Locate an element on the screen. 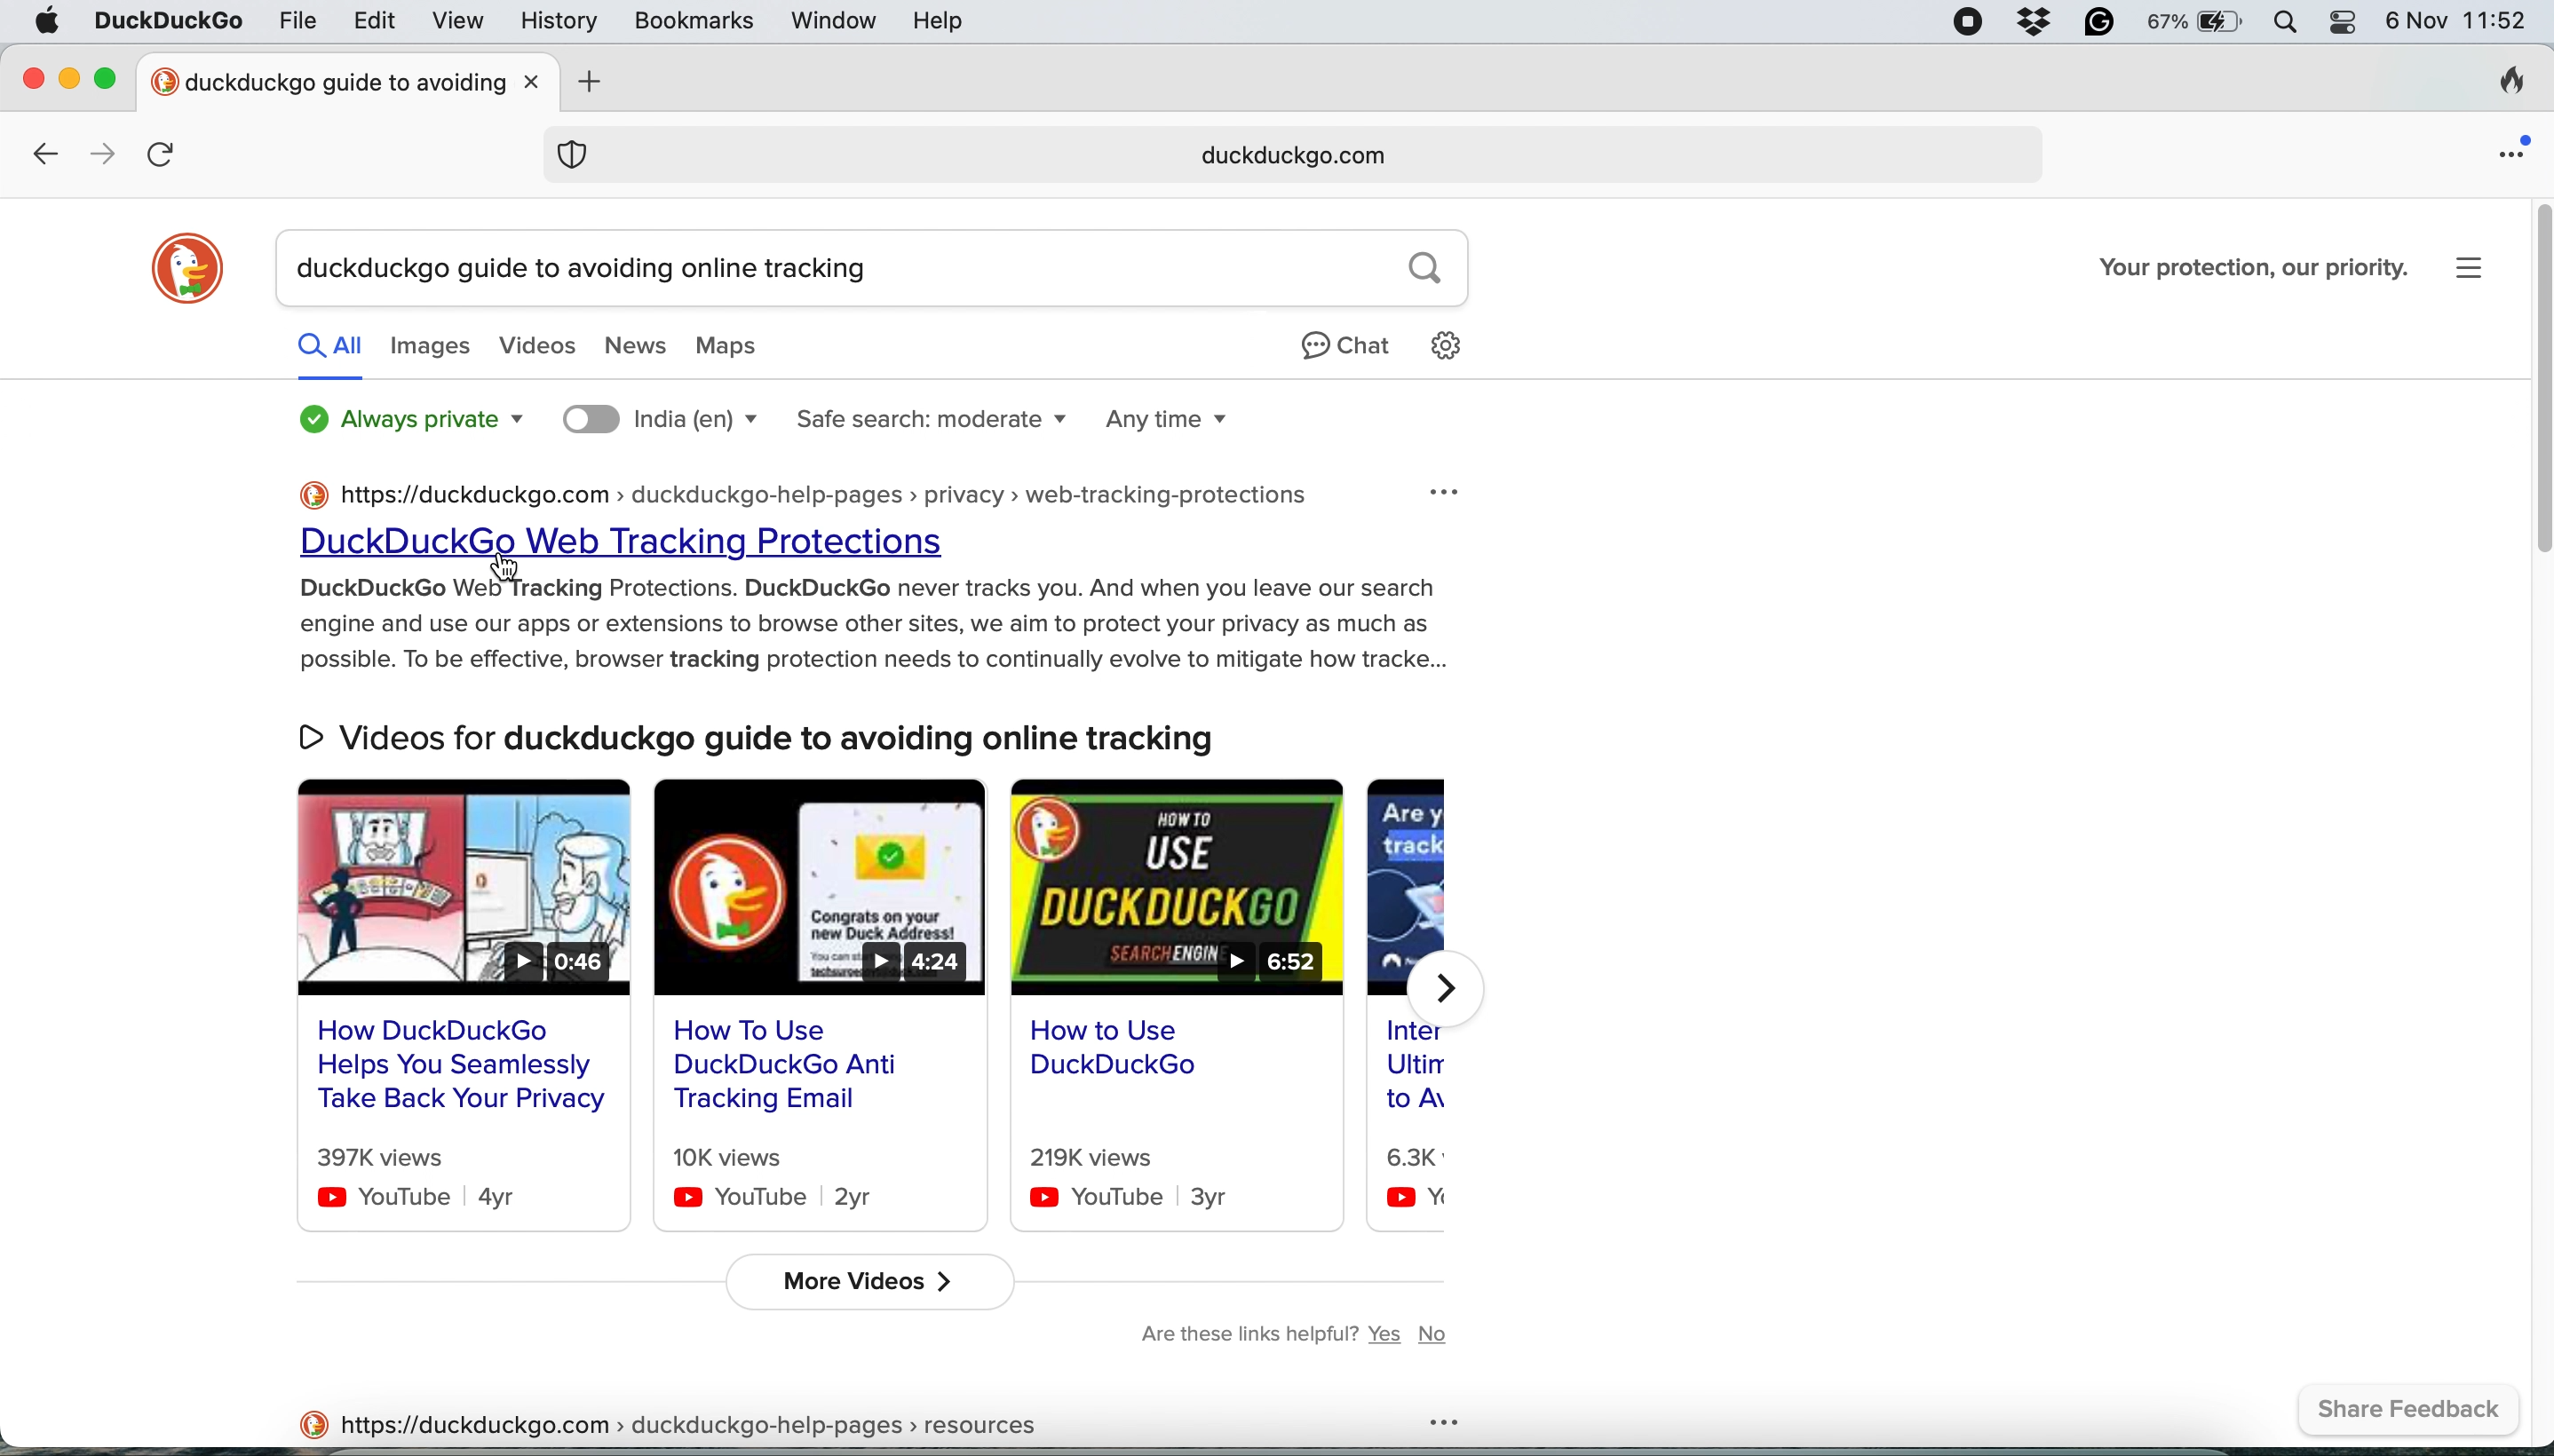 Image resolution: width=2554 pixels, height=1456 pixels. How To Use
DuckDuckGo Anti
Tracking Email is located at coordinates (798, 1065).